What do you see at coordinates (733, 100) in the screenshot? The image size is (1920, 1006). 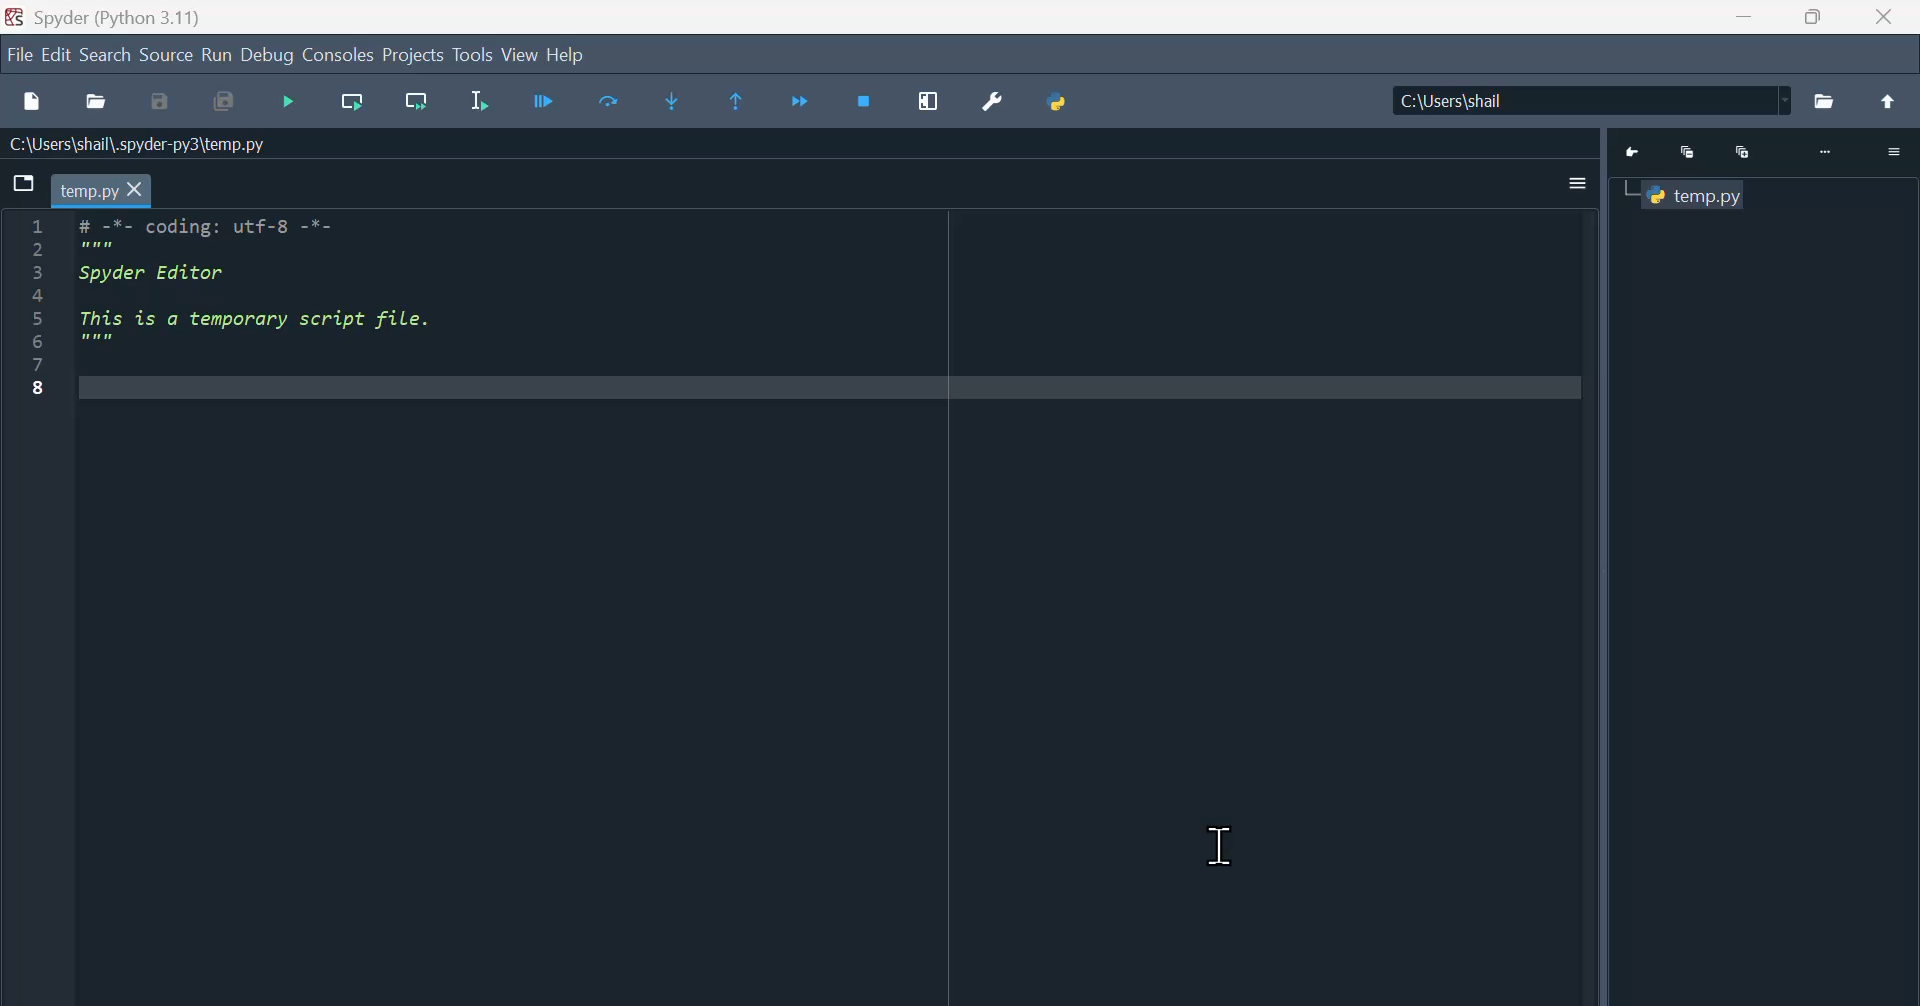 I see `Execute until same function returns` at bounding box center [733, 100].